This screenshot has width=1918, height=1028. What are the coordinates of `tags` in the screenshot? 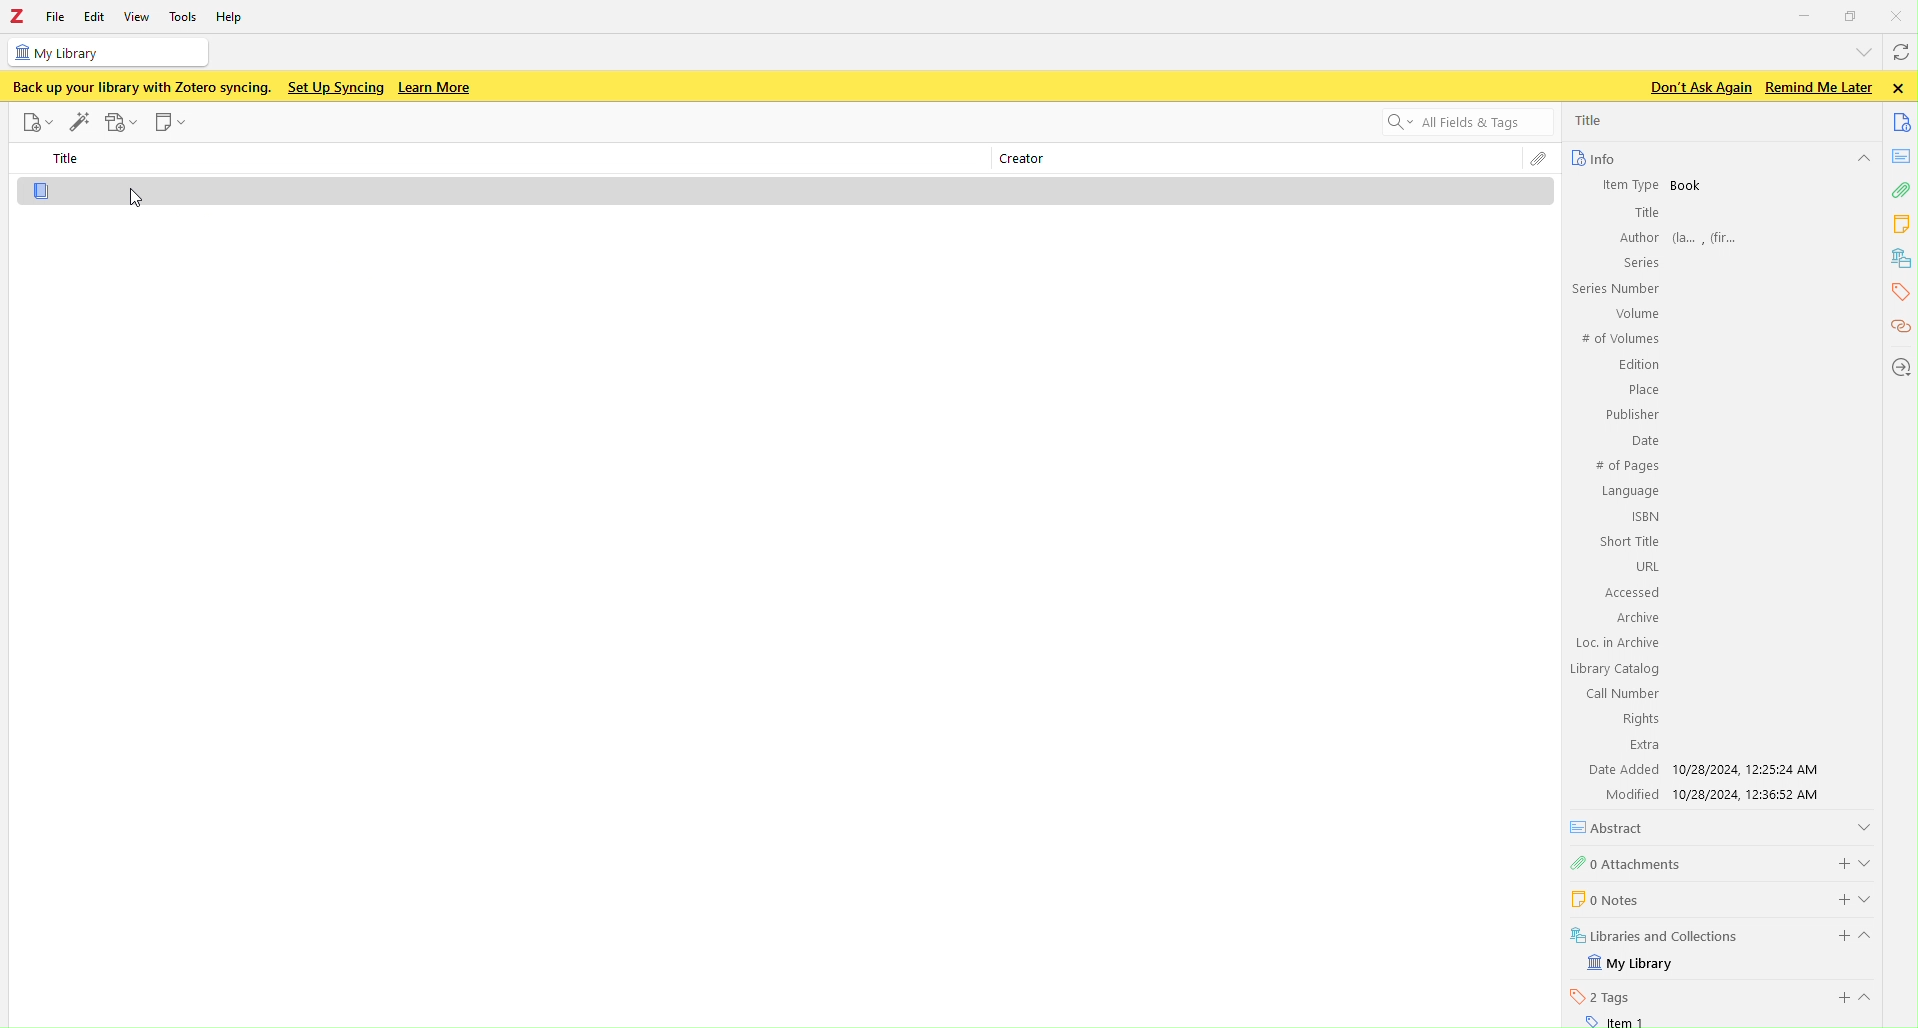 It's located at (1898, 292).